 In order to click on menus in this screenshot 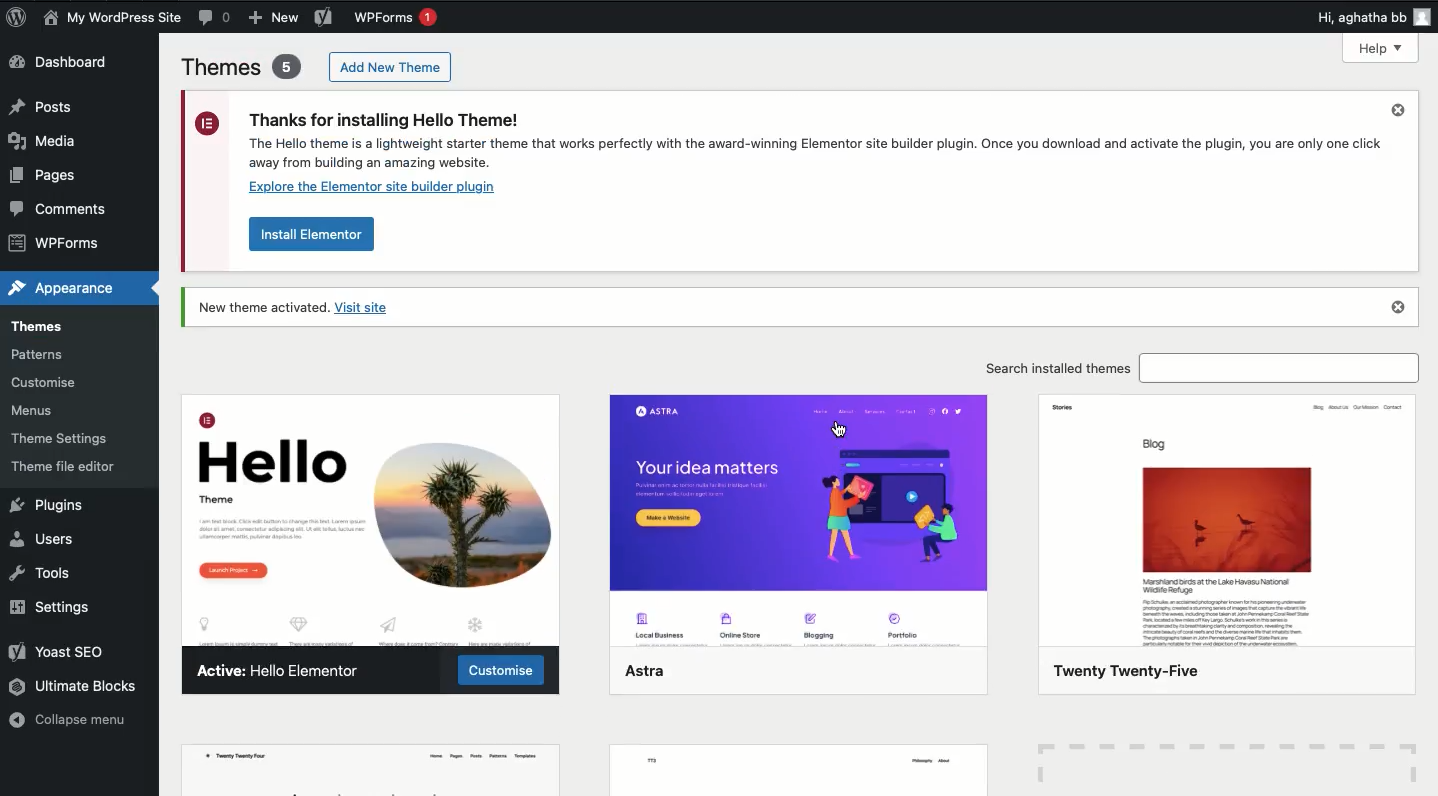, I will do `click(36, 412)`.